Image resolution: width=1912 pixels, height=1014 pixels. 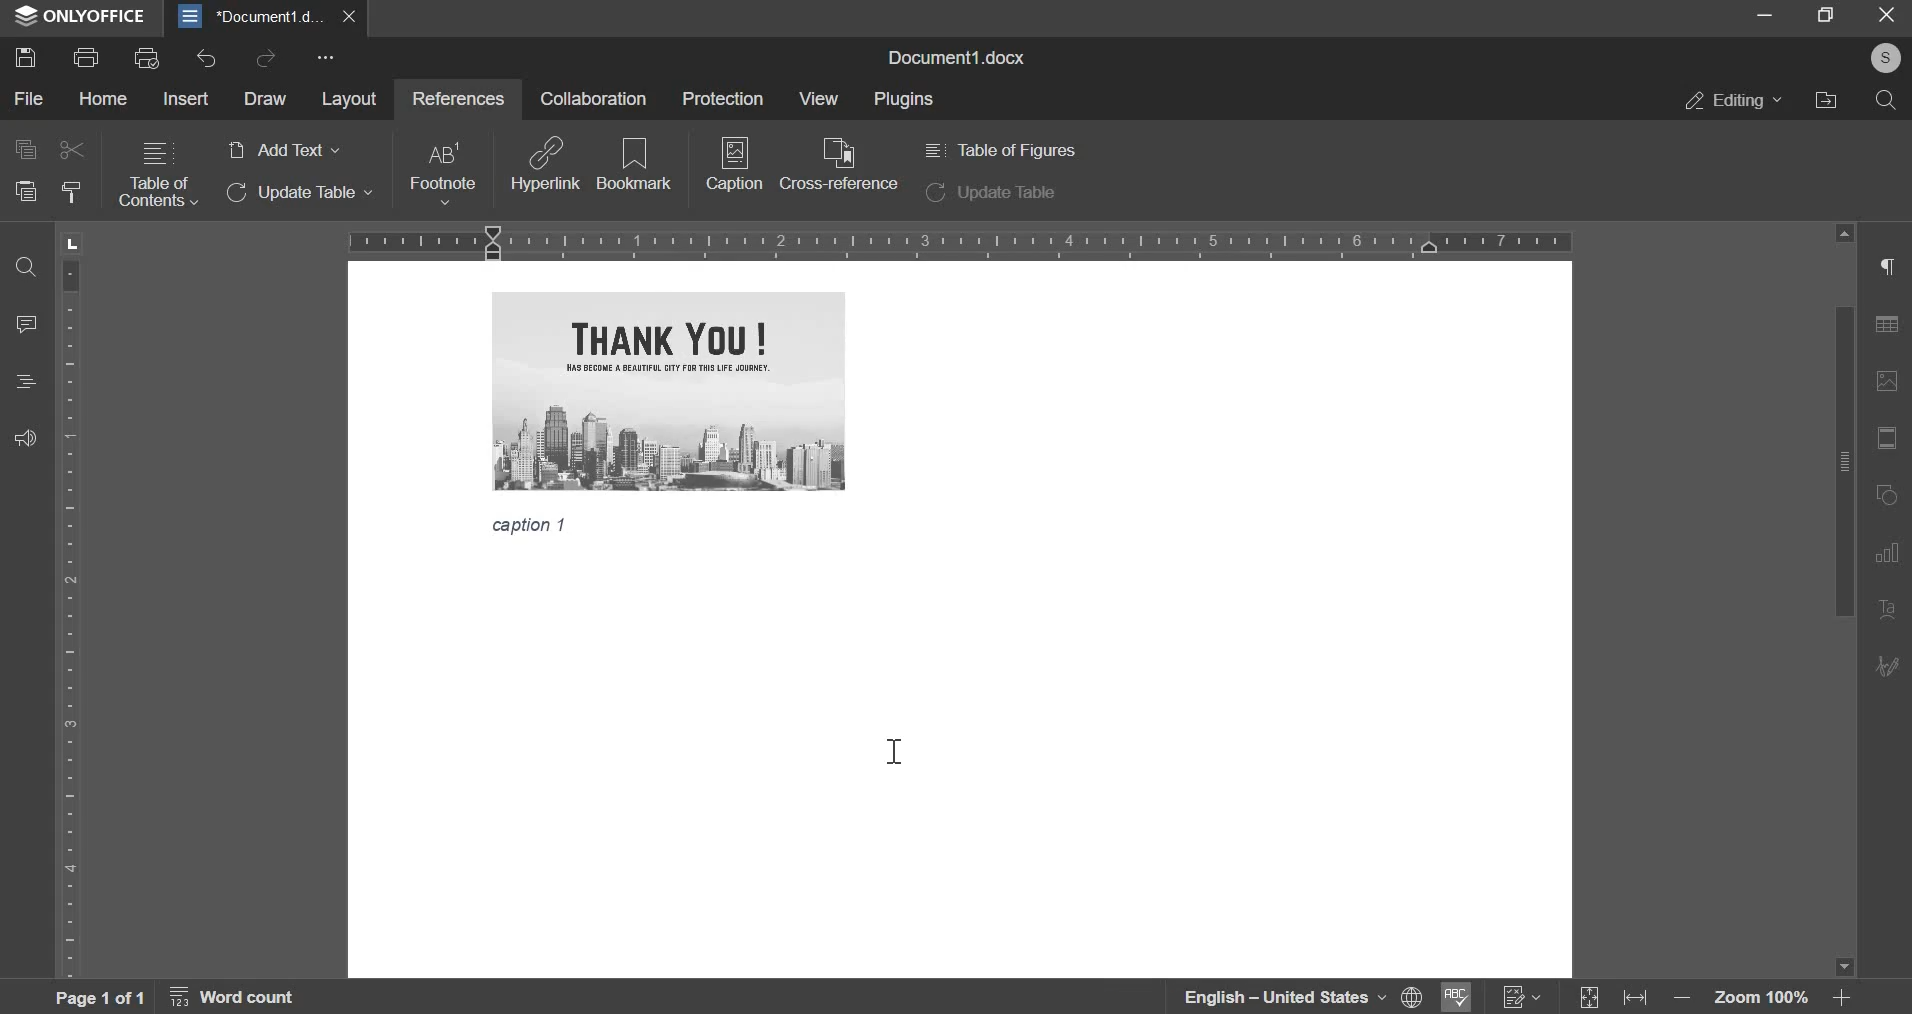 What do you see at coordinates (24, 148) in the screenshot?
I see `copy` at bounding box center [24, 148].